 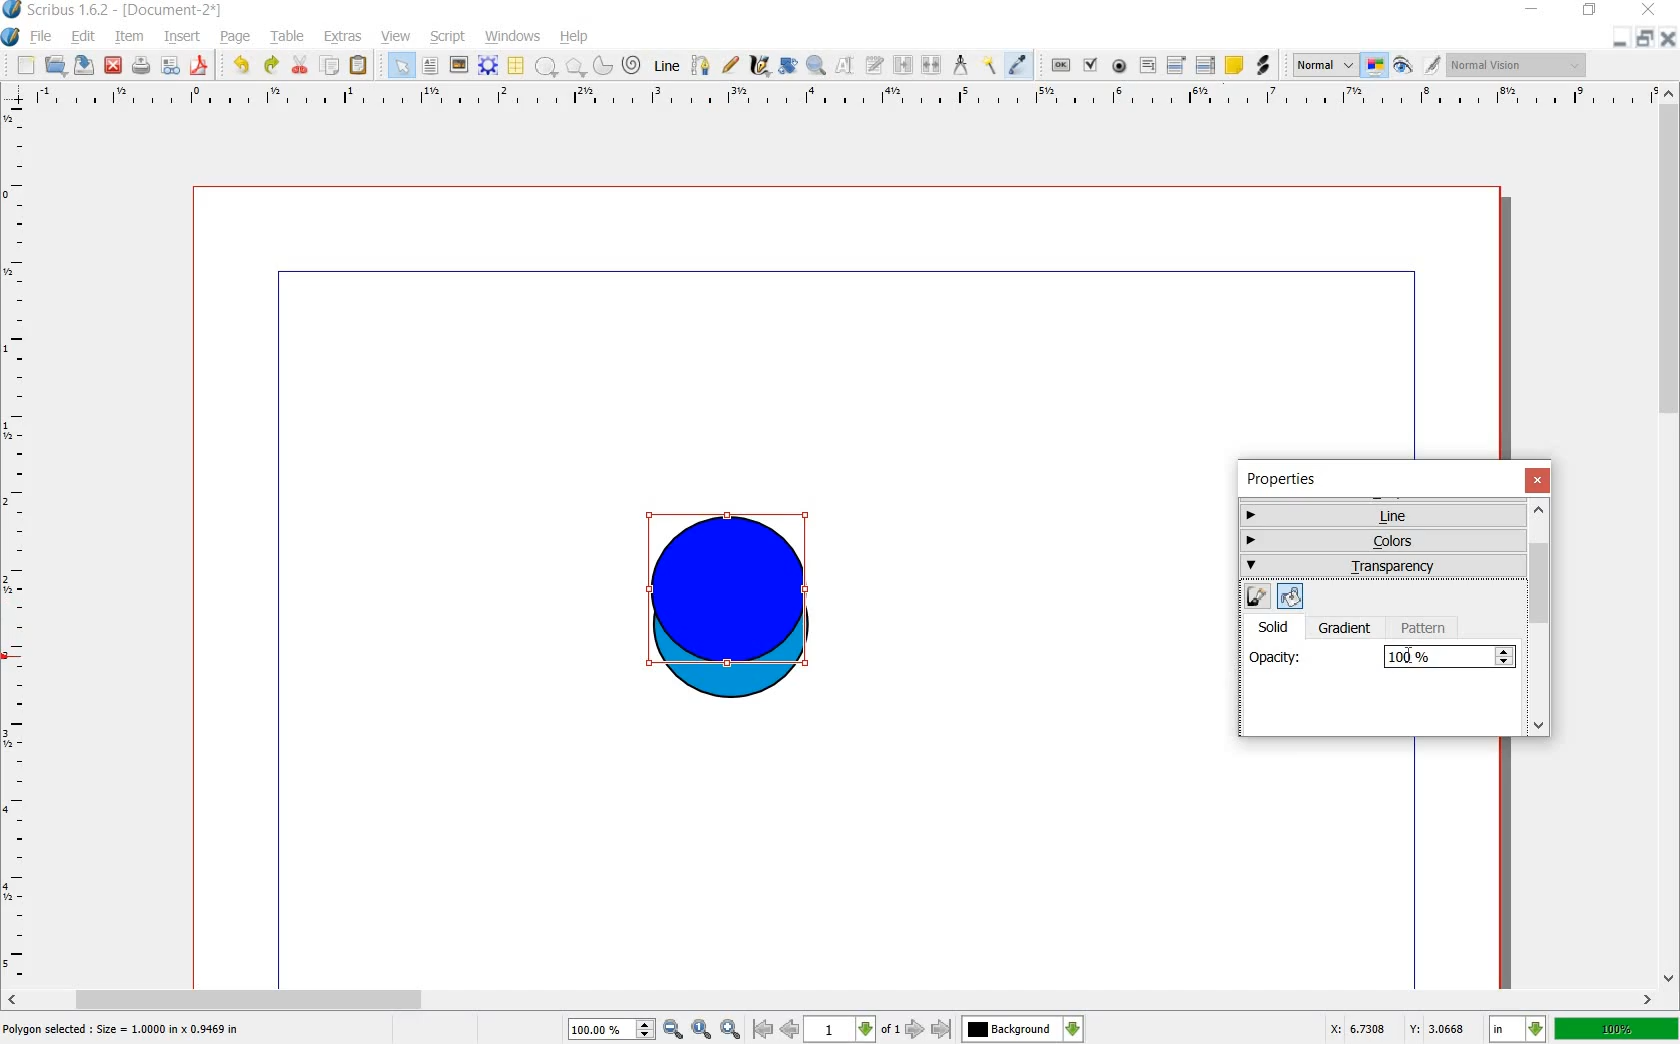 I want to click on file, so click(x=42, y=37).